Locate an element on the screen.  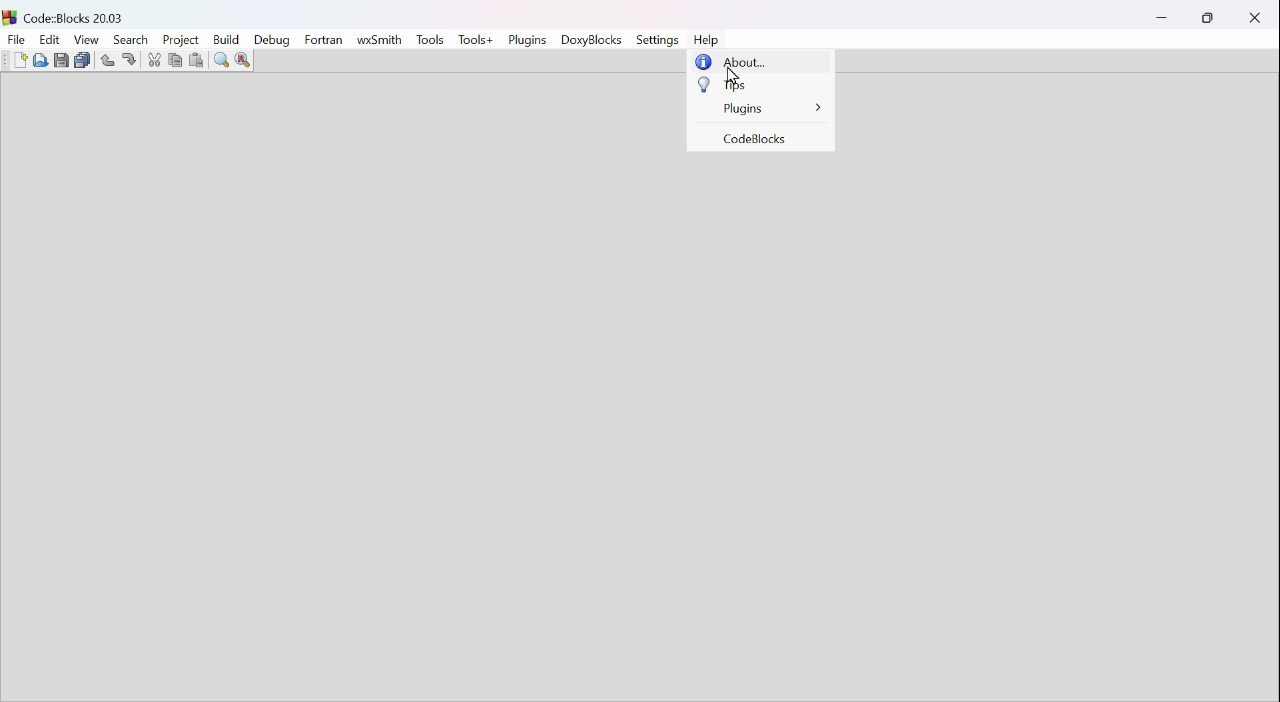
Build is located at coordinates (226, 40).